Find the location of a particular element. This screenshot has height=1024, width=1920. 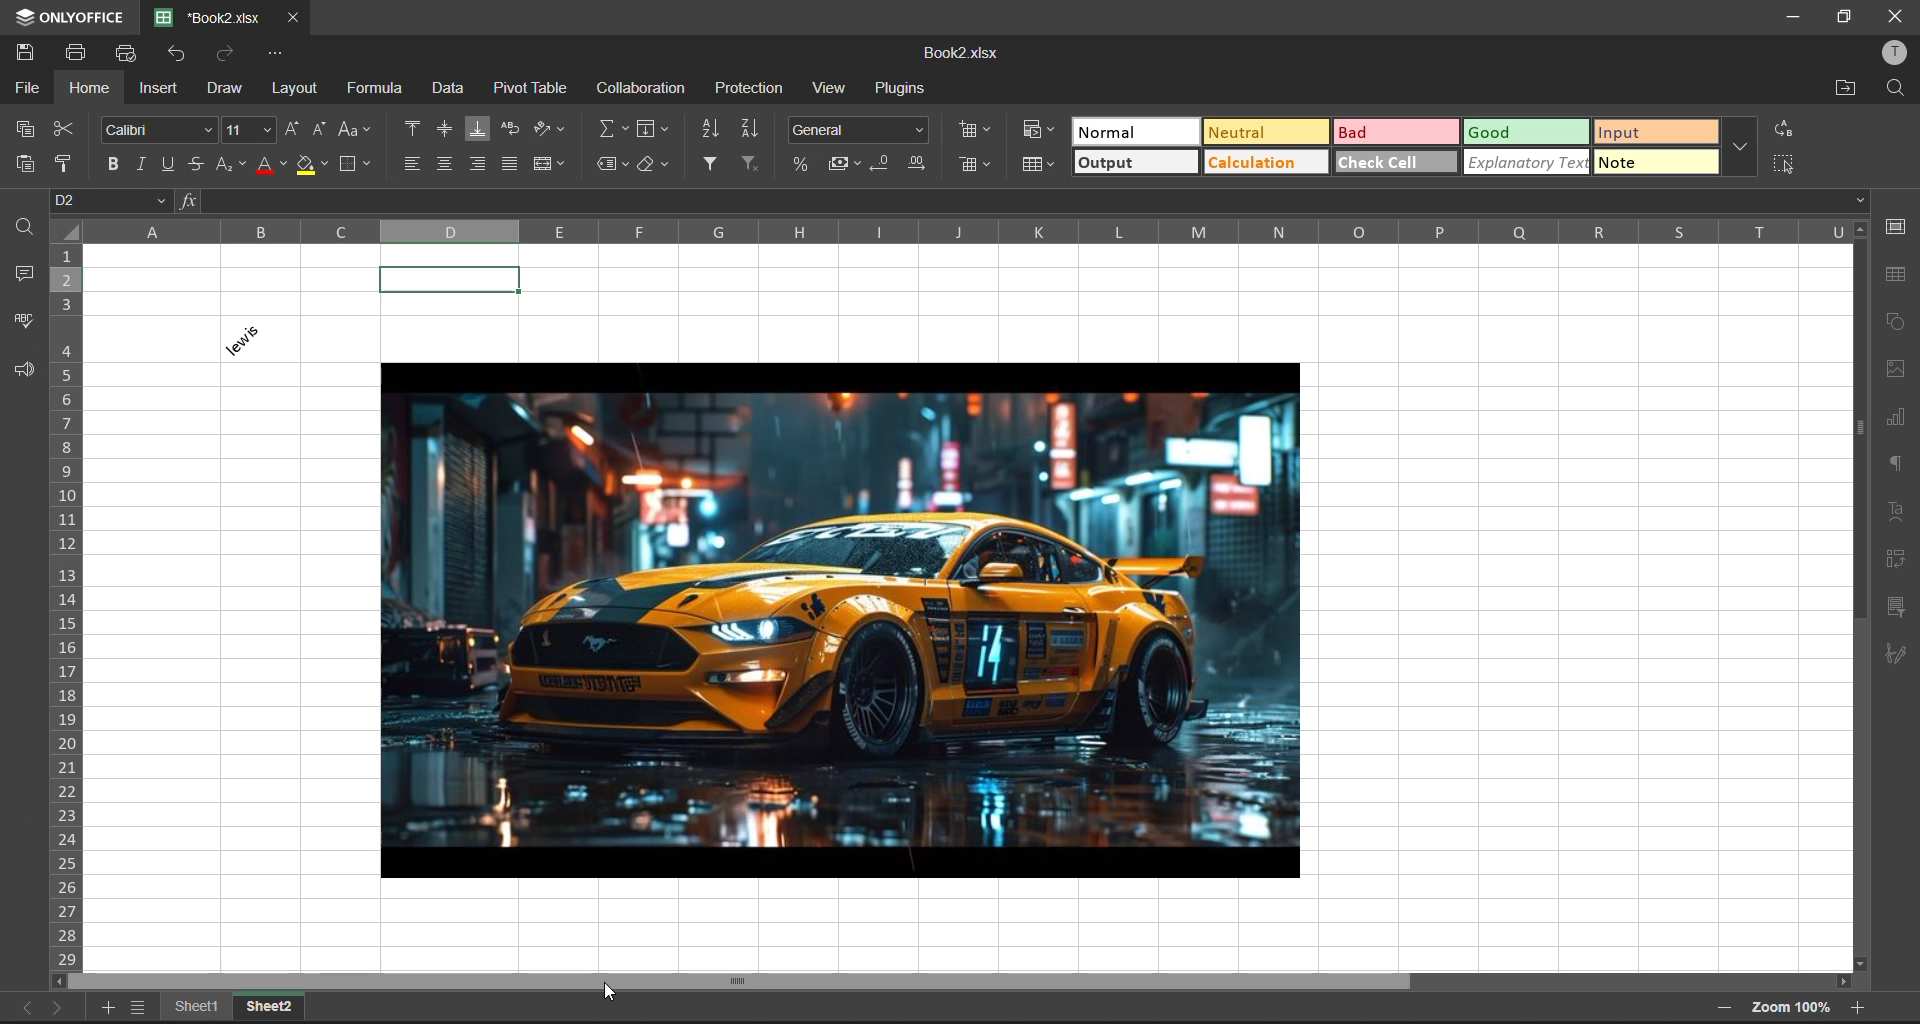

cell address is located at coordinates (111, 200).